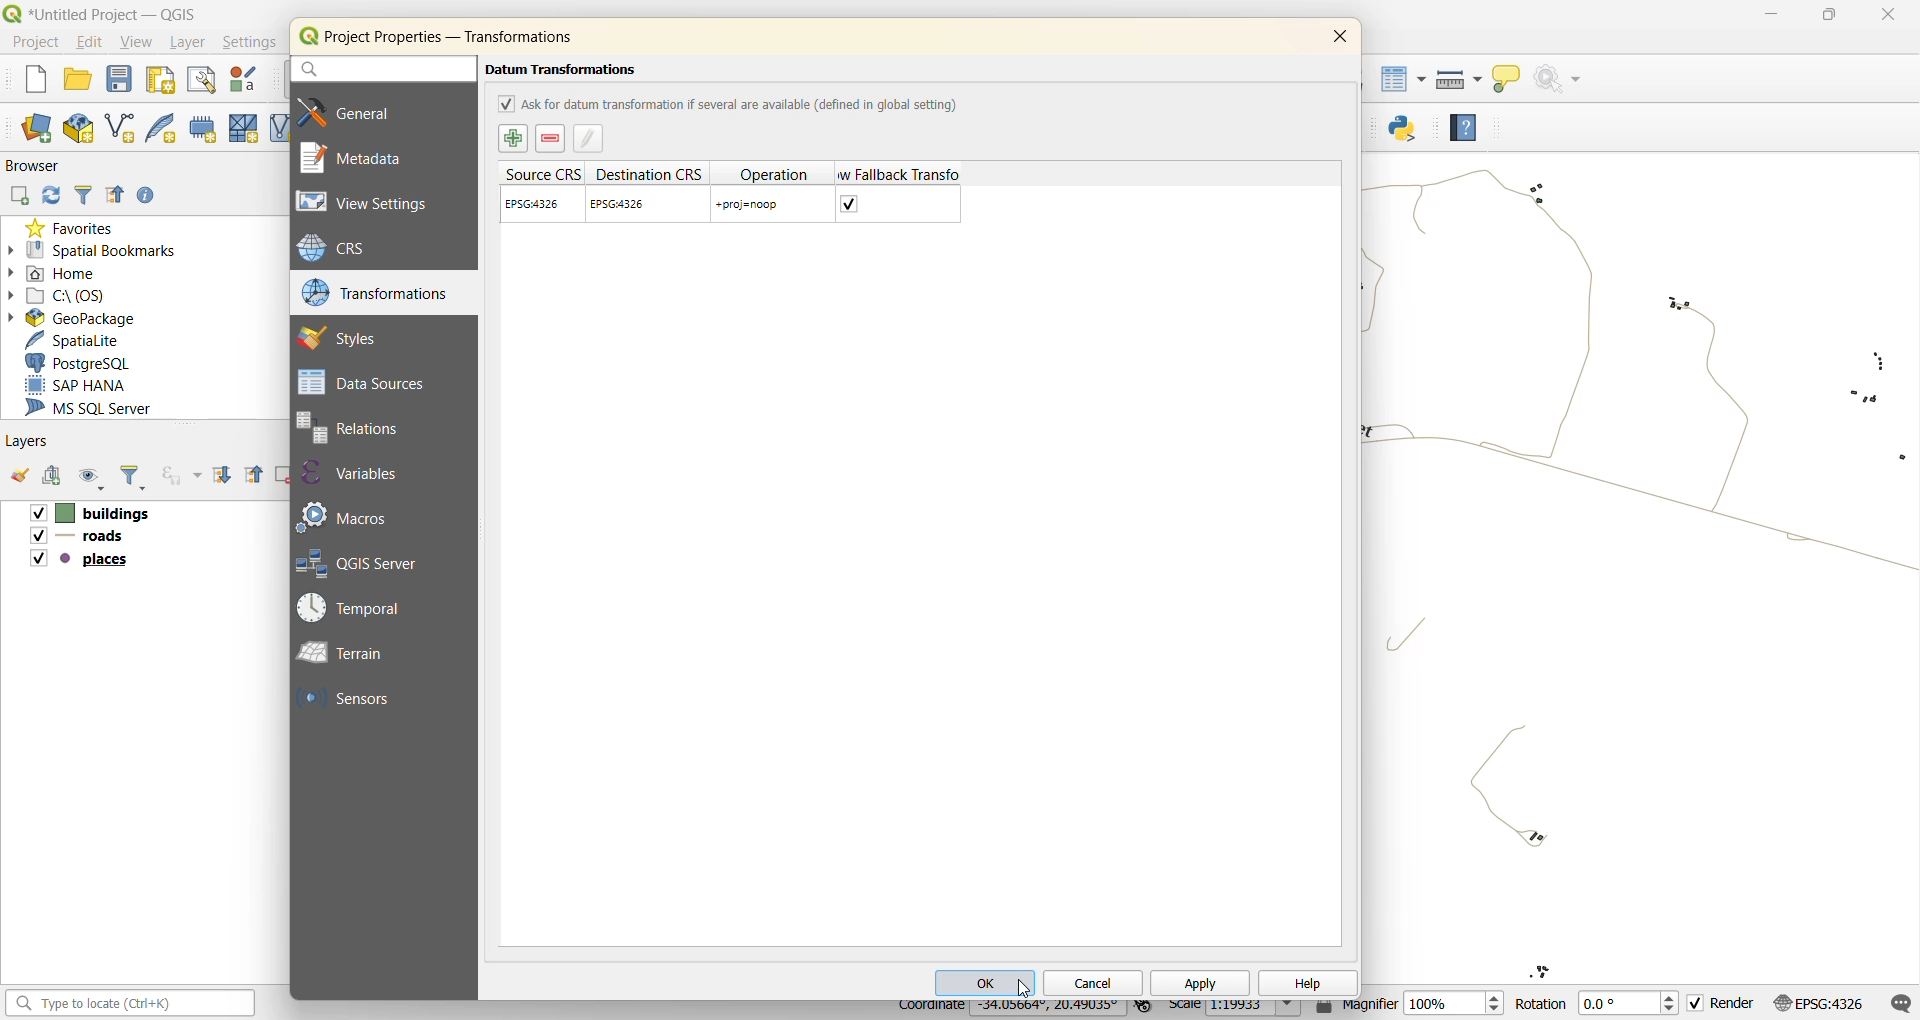 Image resolution: width=1920 pixels, height=1020 pixels. I want to click on view settings, so click(373, 204).